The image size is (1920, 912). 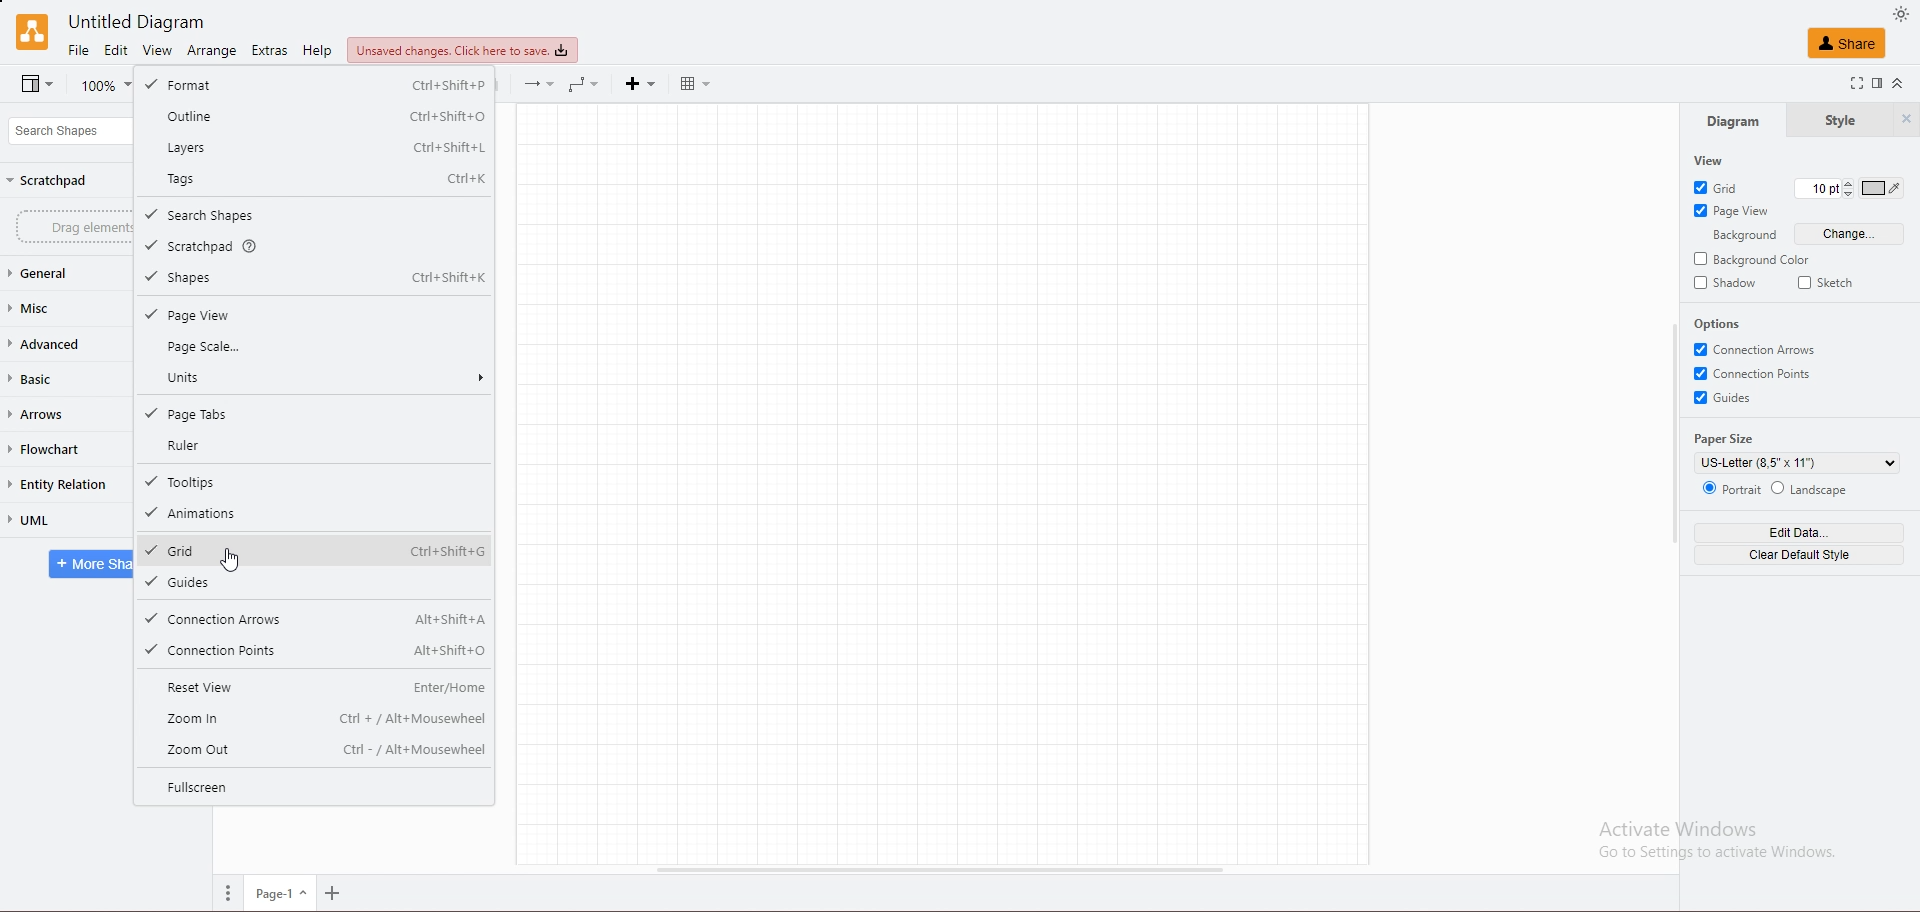 I want to click on view, so click(x=1707, y=161).